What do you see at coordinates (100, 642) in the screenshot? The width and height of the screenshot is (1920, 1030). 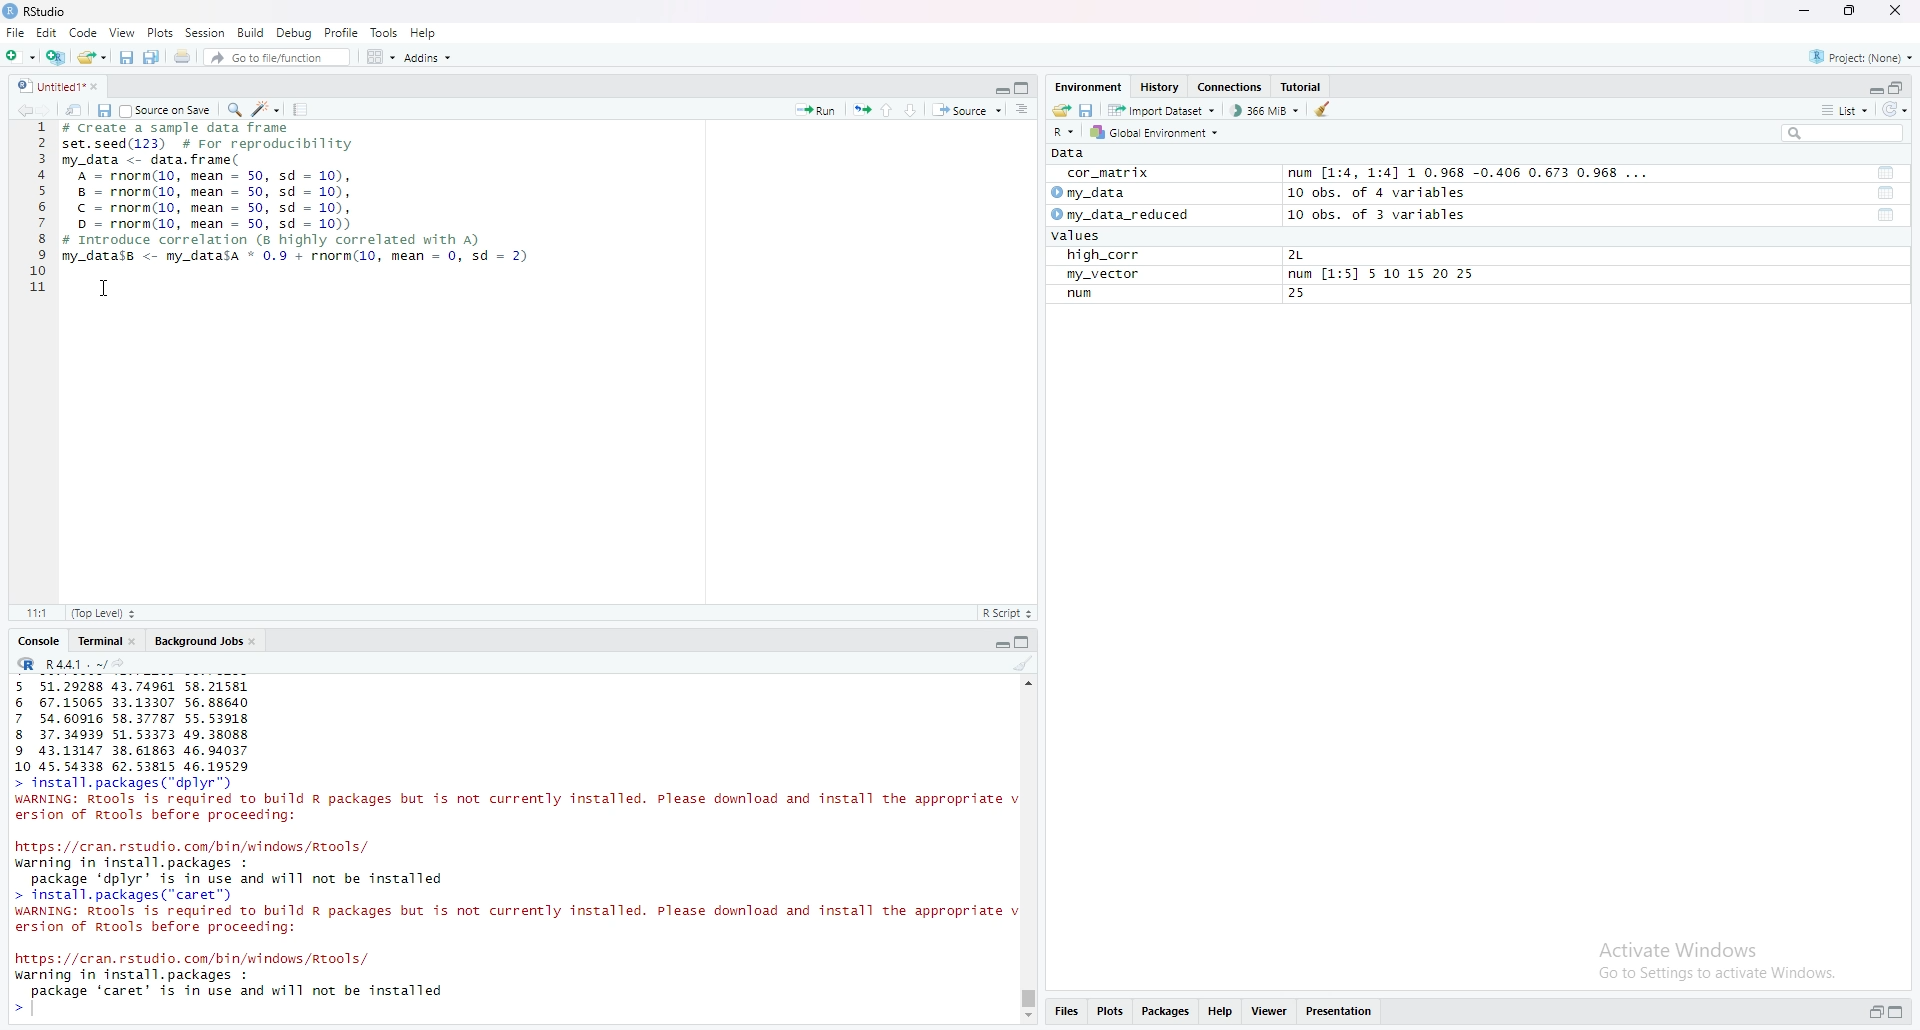 I see `Terminal` at bounding box center [100, 642].